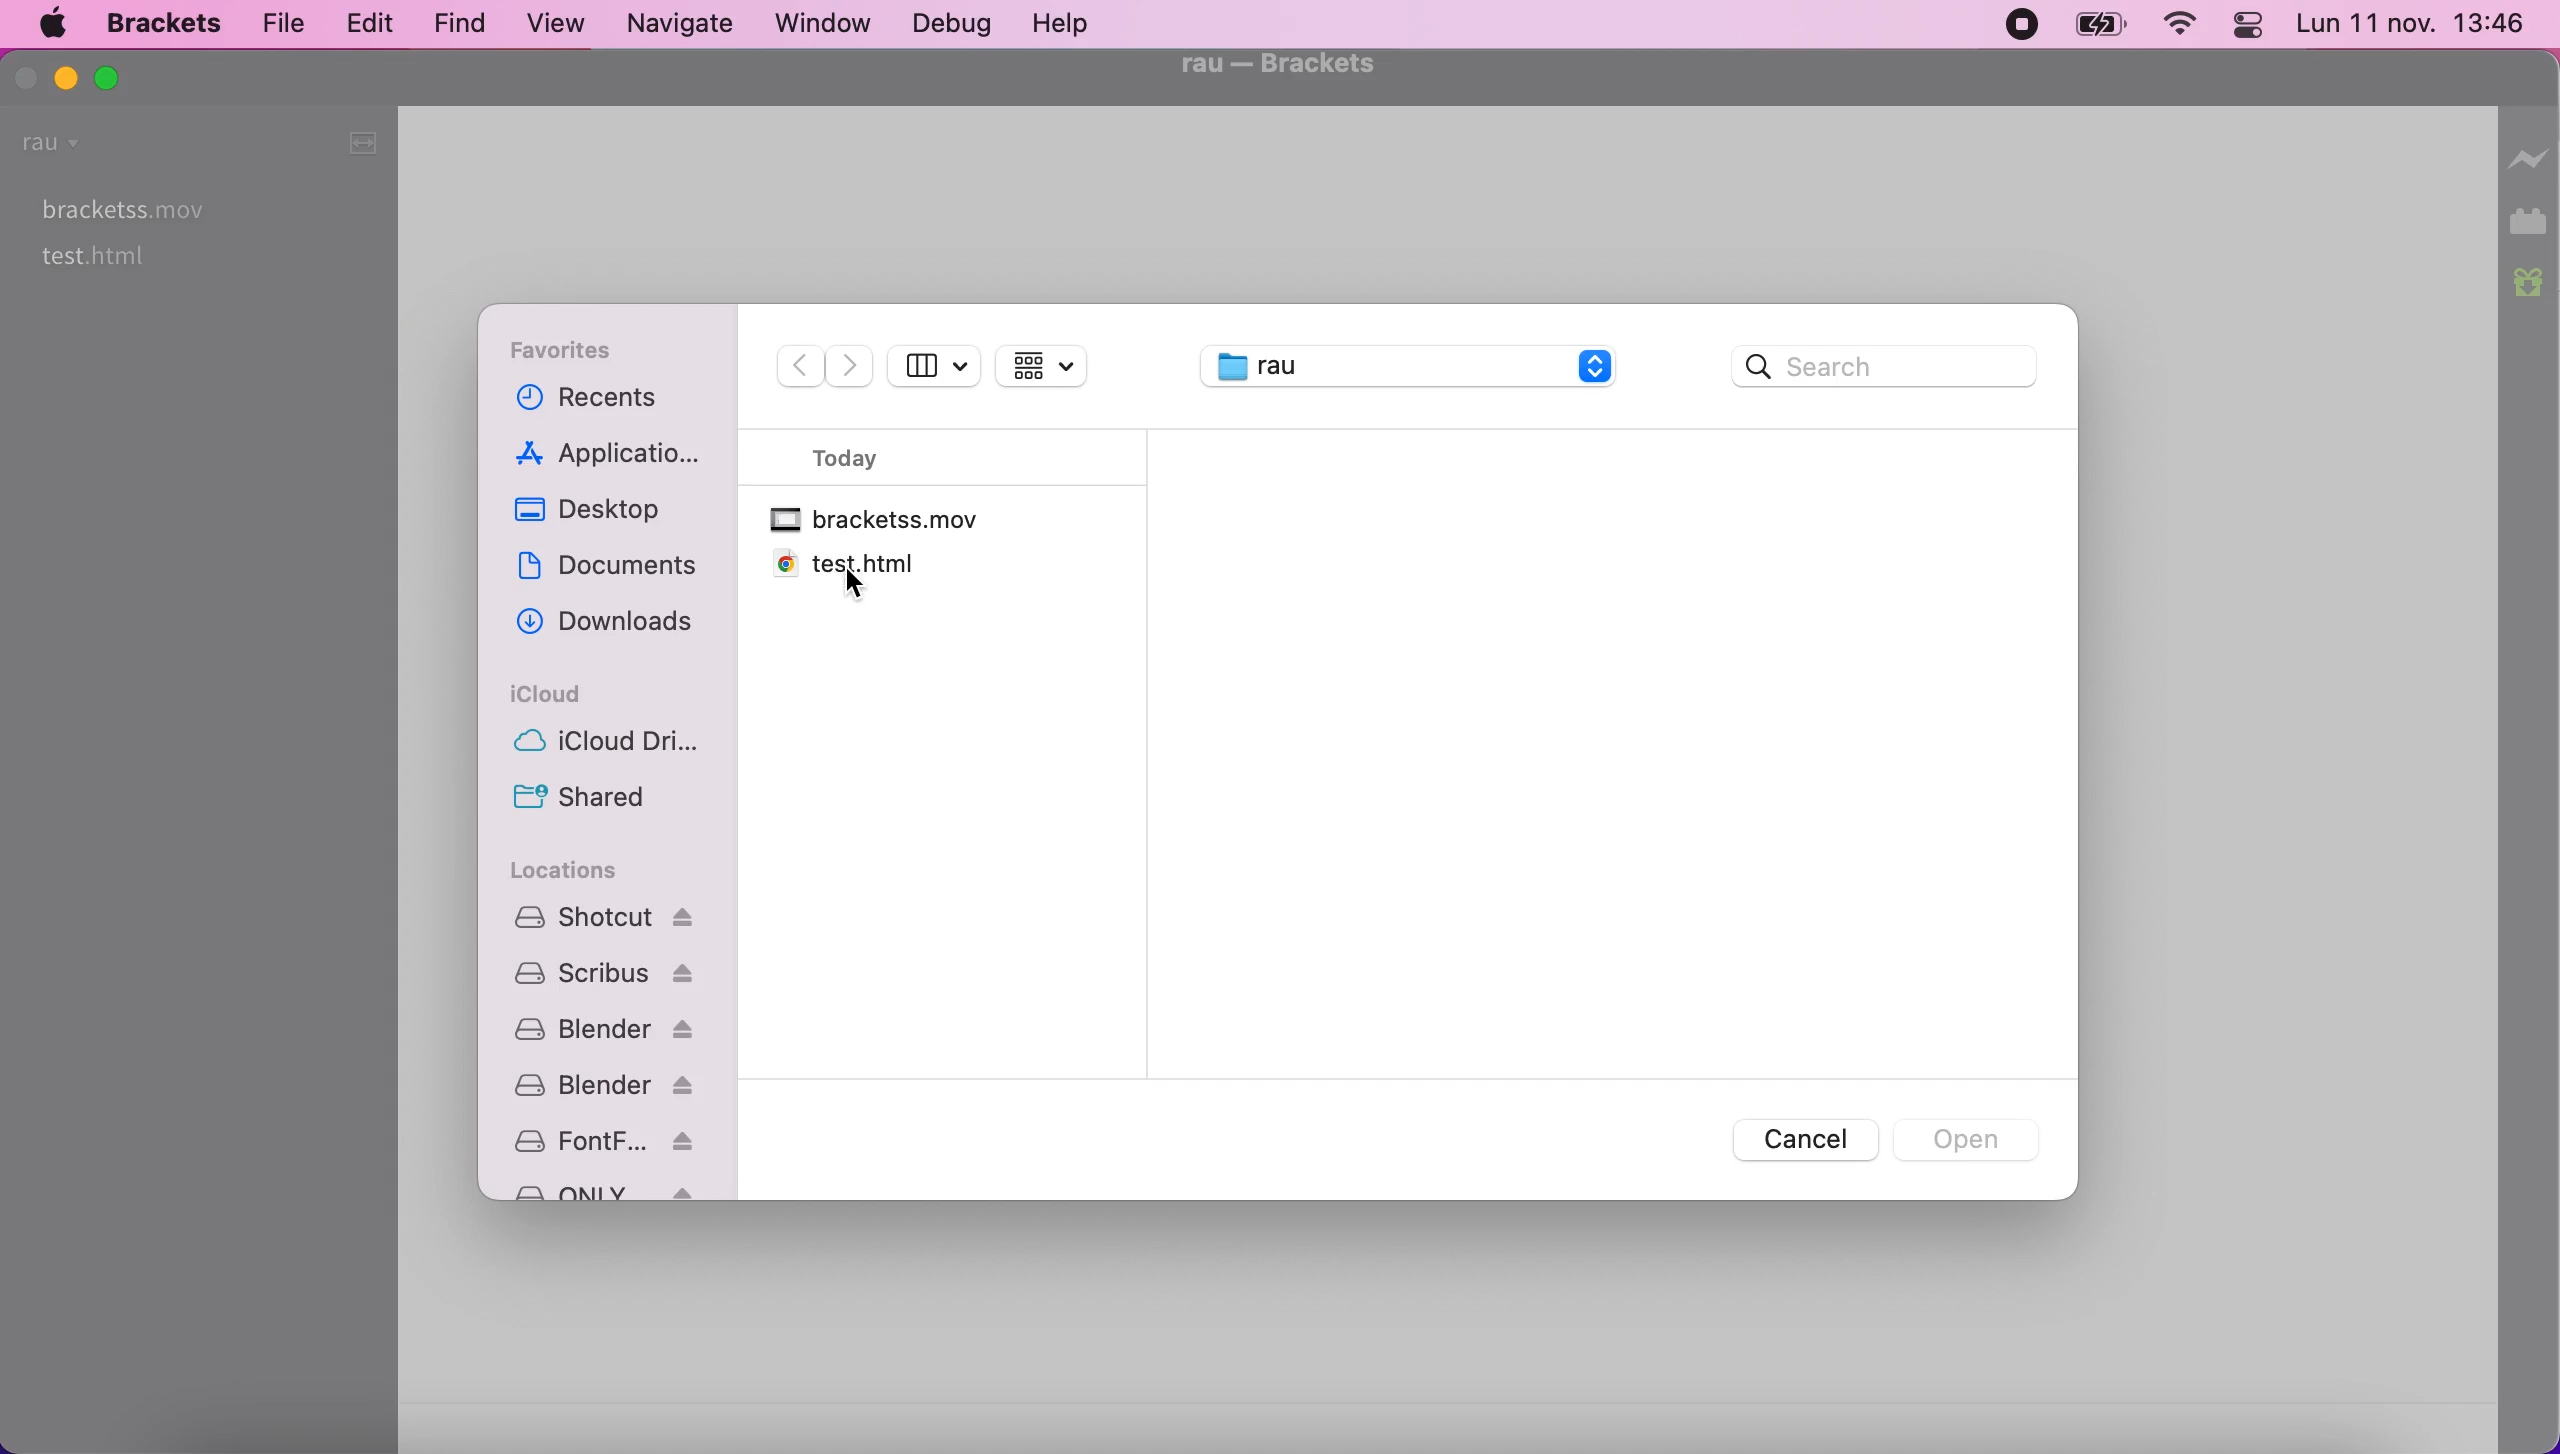 This screenshot has height=1454, width=2560. I want to click on fontf, so click(618, 1141).